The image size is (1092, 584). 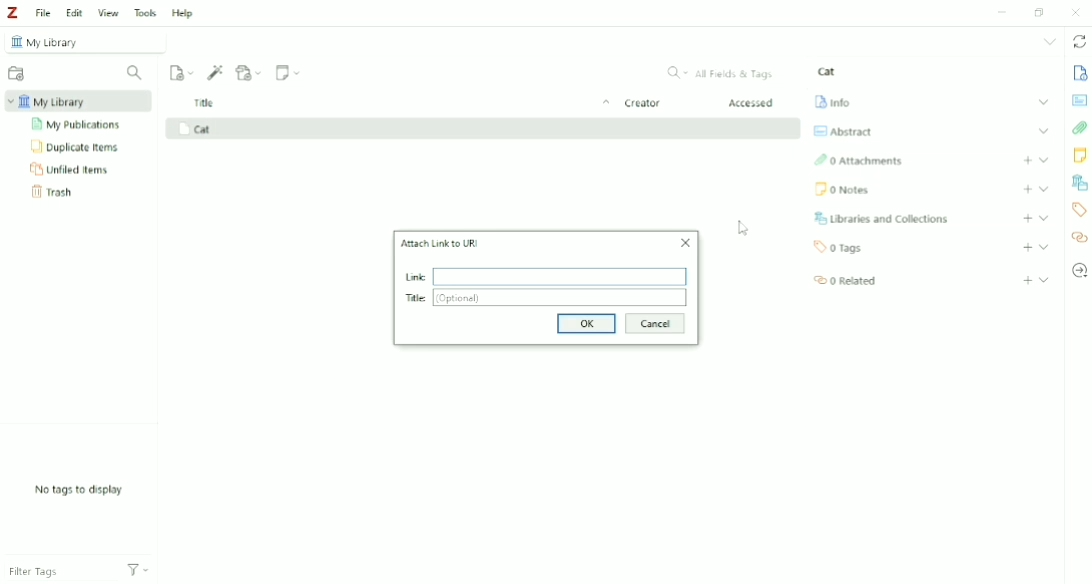 What do you see at coordinates (560, 276) in the screenshot?
I see `Input field` at bounding box center [560, 276].